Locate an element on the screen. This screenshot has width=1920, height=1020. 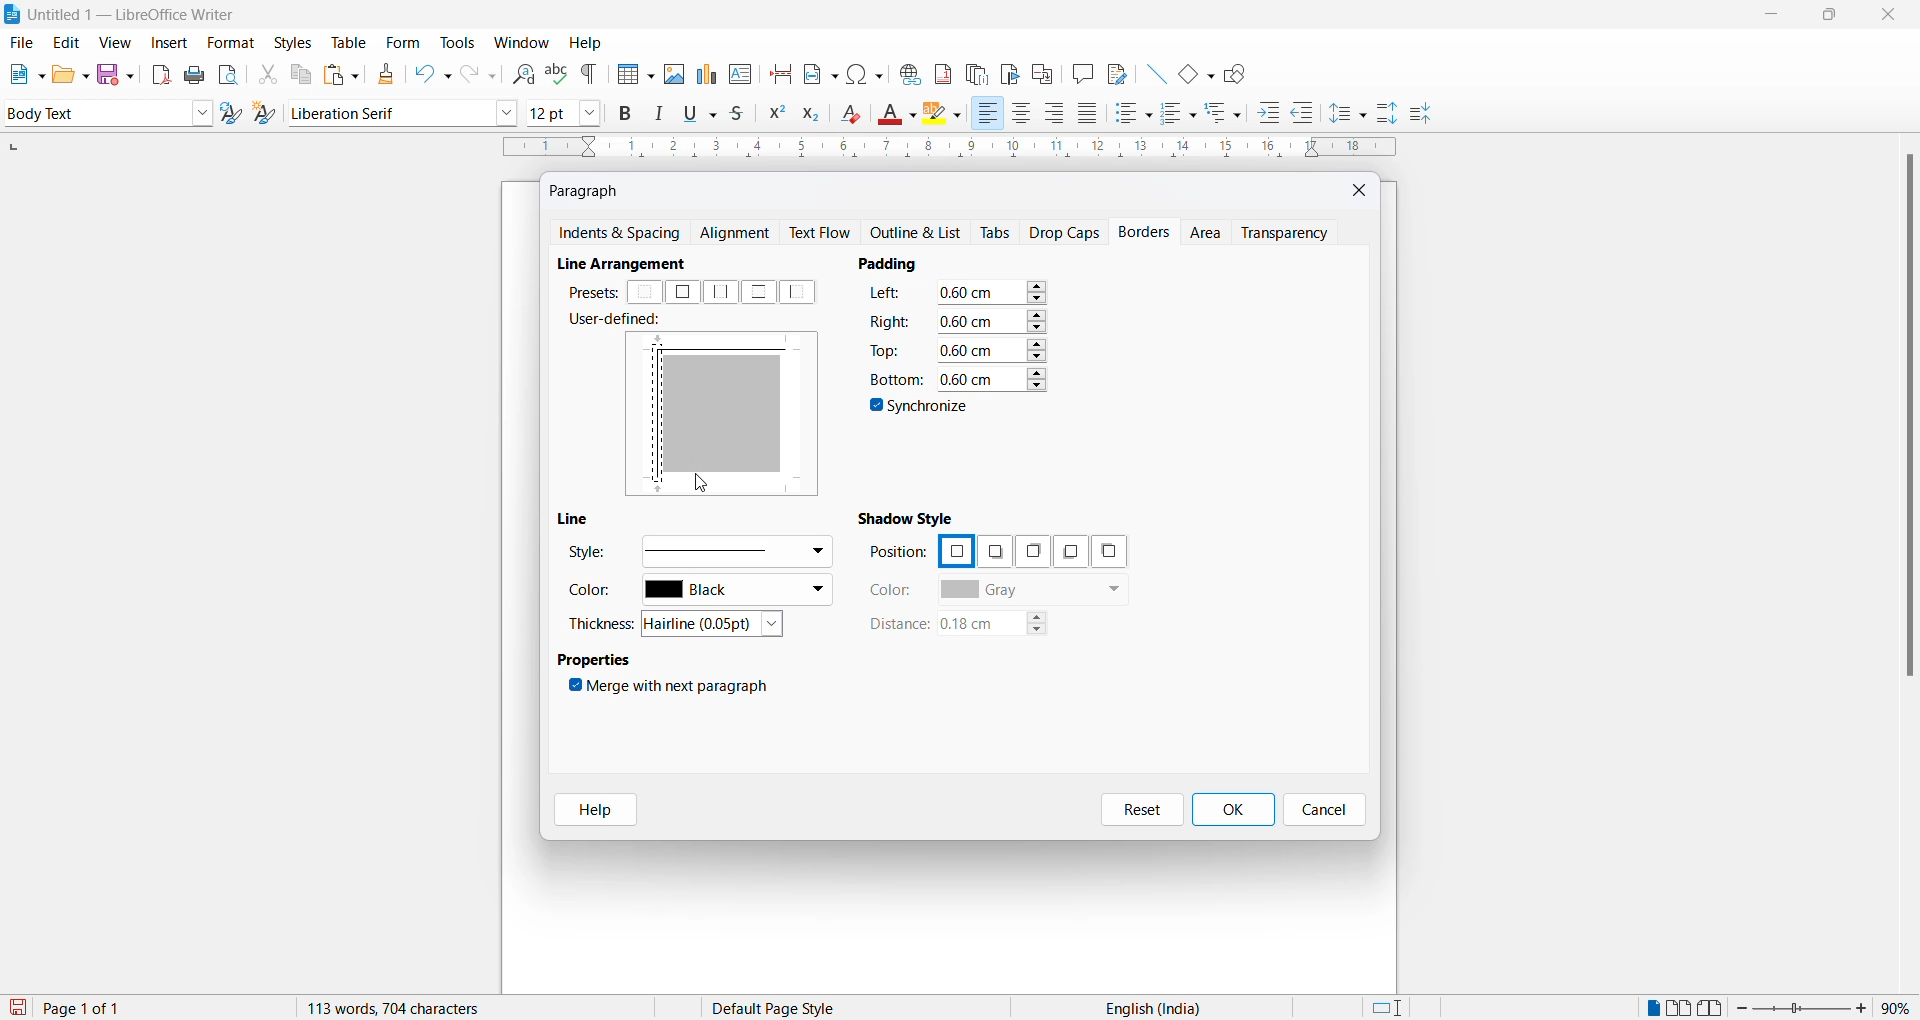
increase indent is located at coordinates (1275, 114).